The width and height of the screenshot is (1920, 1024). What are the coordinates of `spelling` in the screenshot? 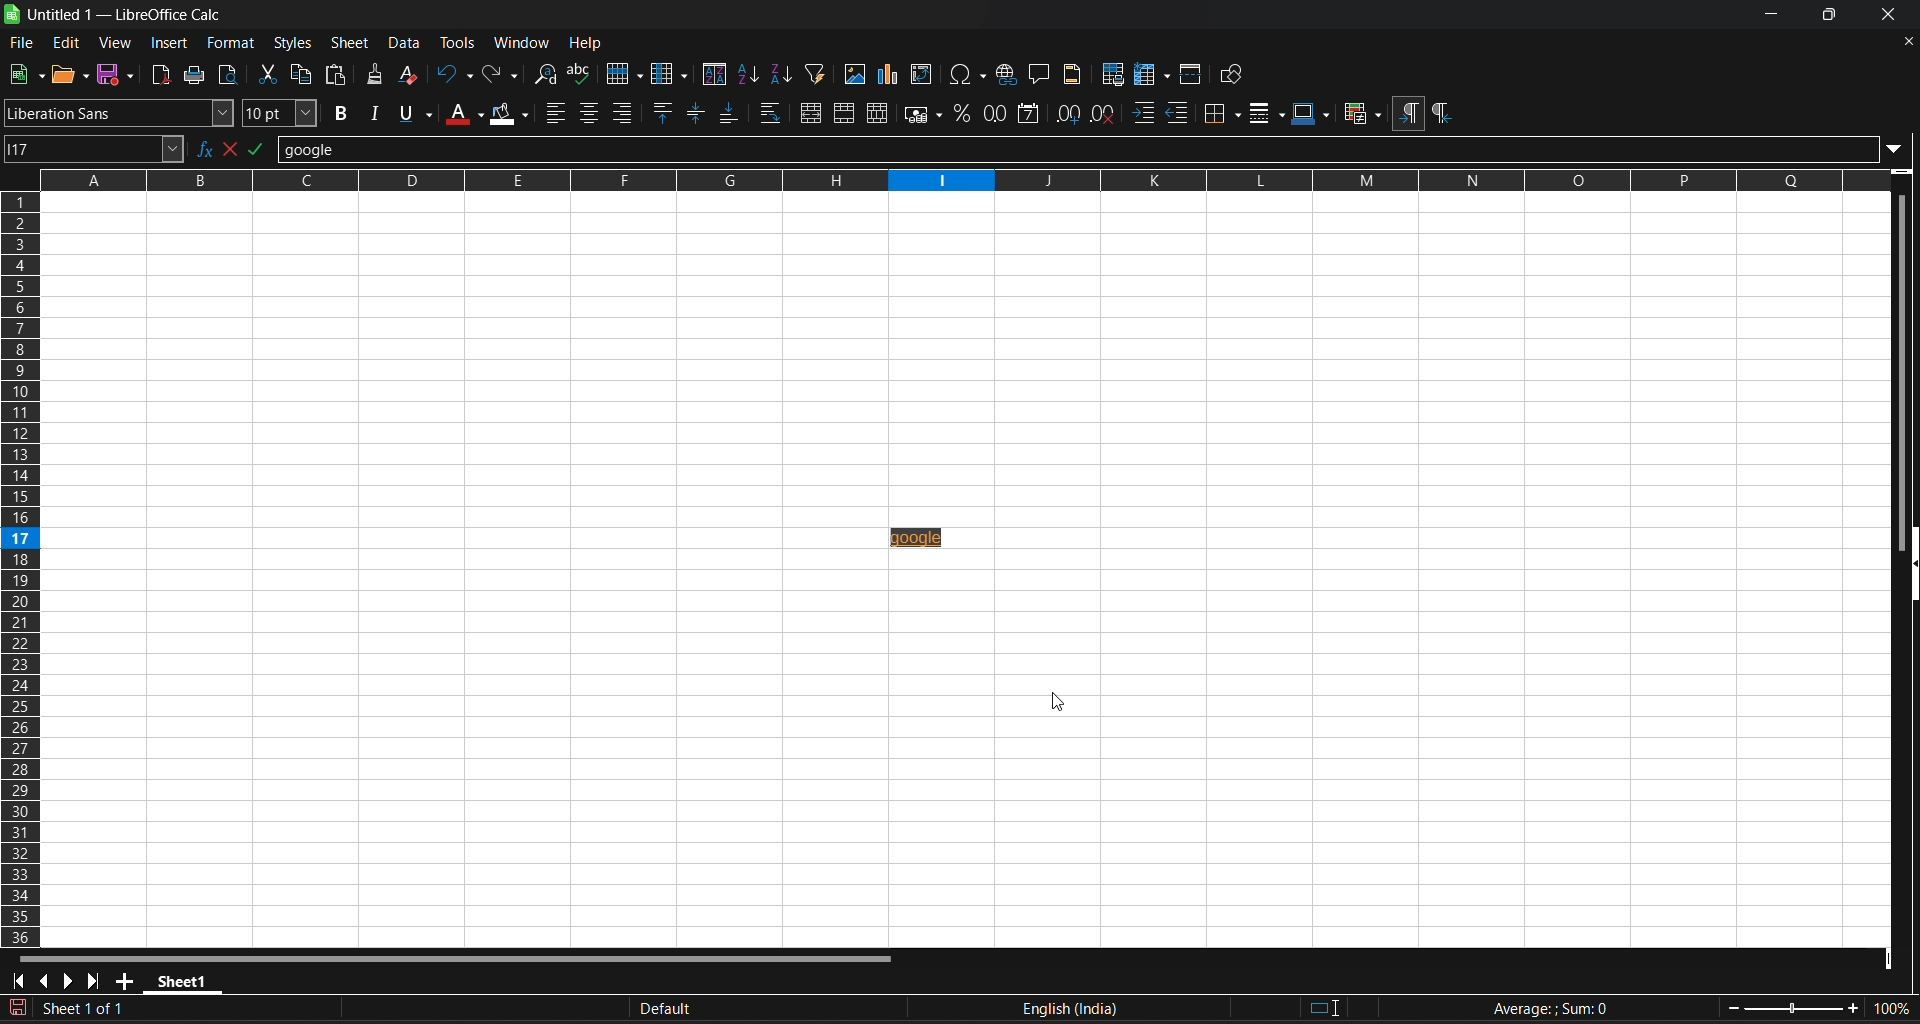 It's located at (582, 74).